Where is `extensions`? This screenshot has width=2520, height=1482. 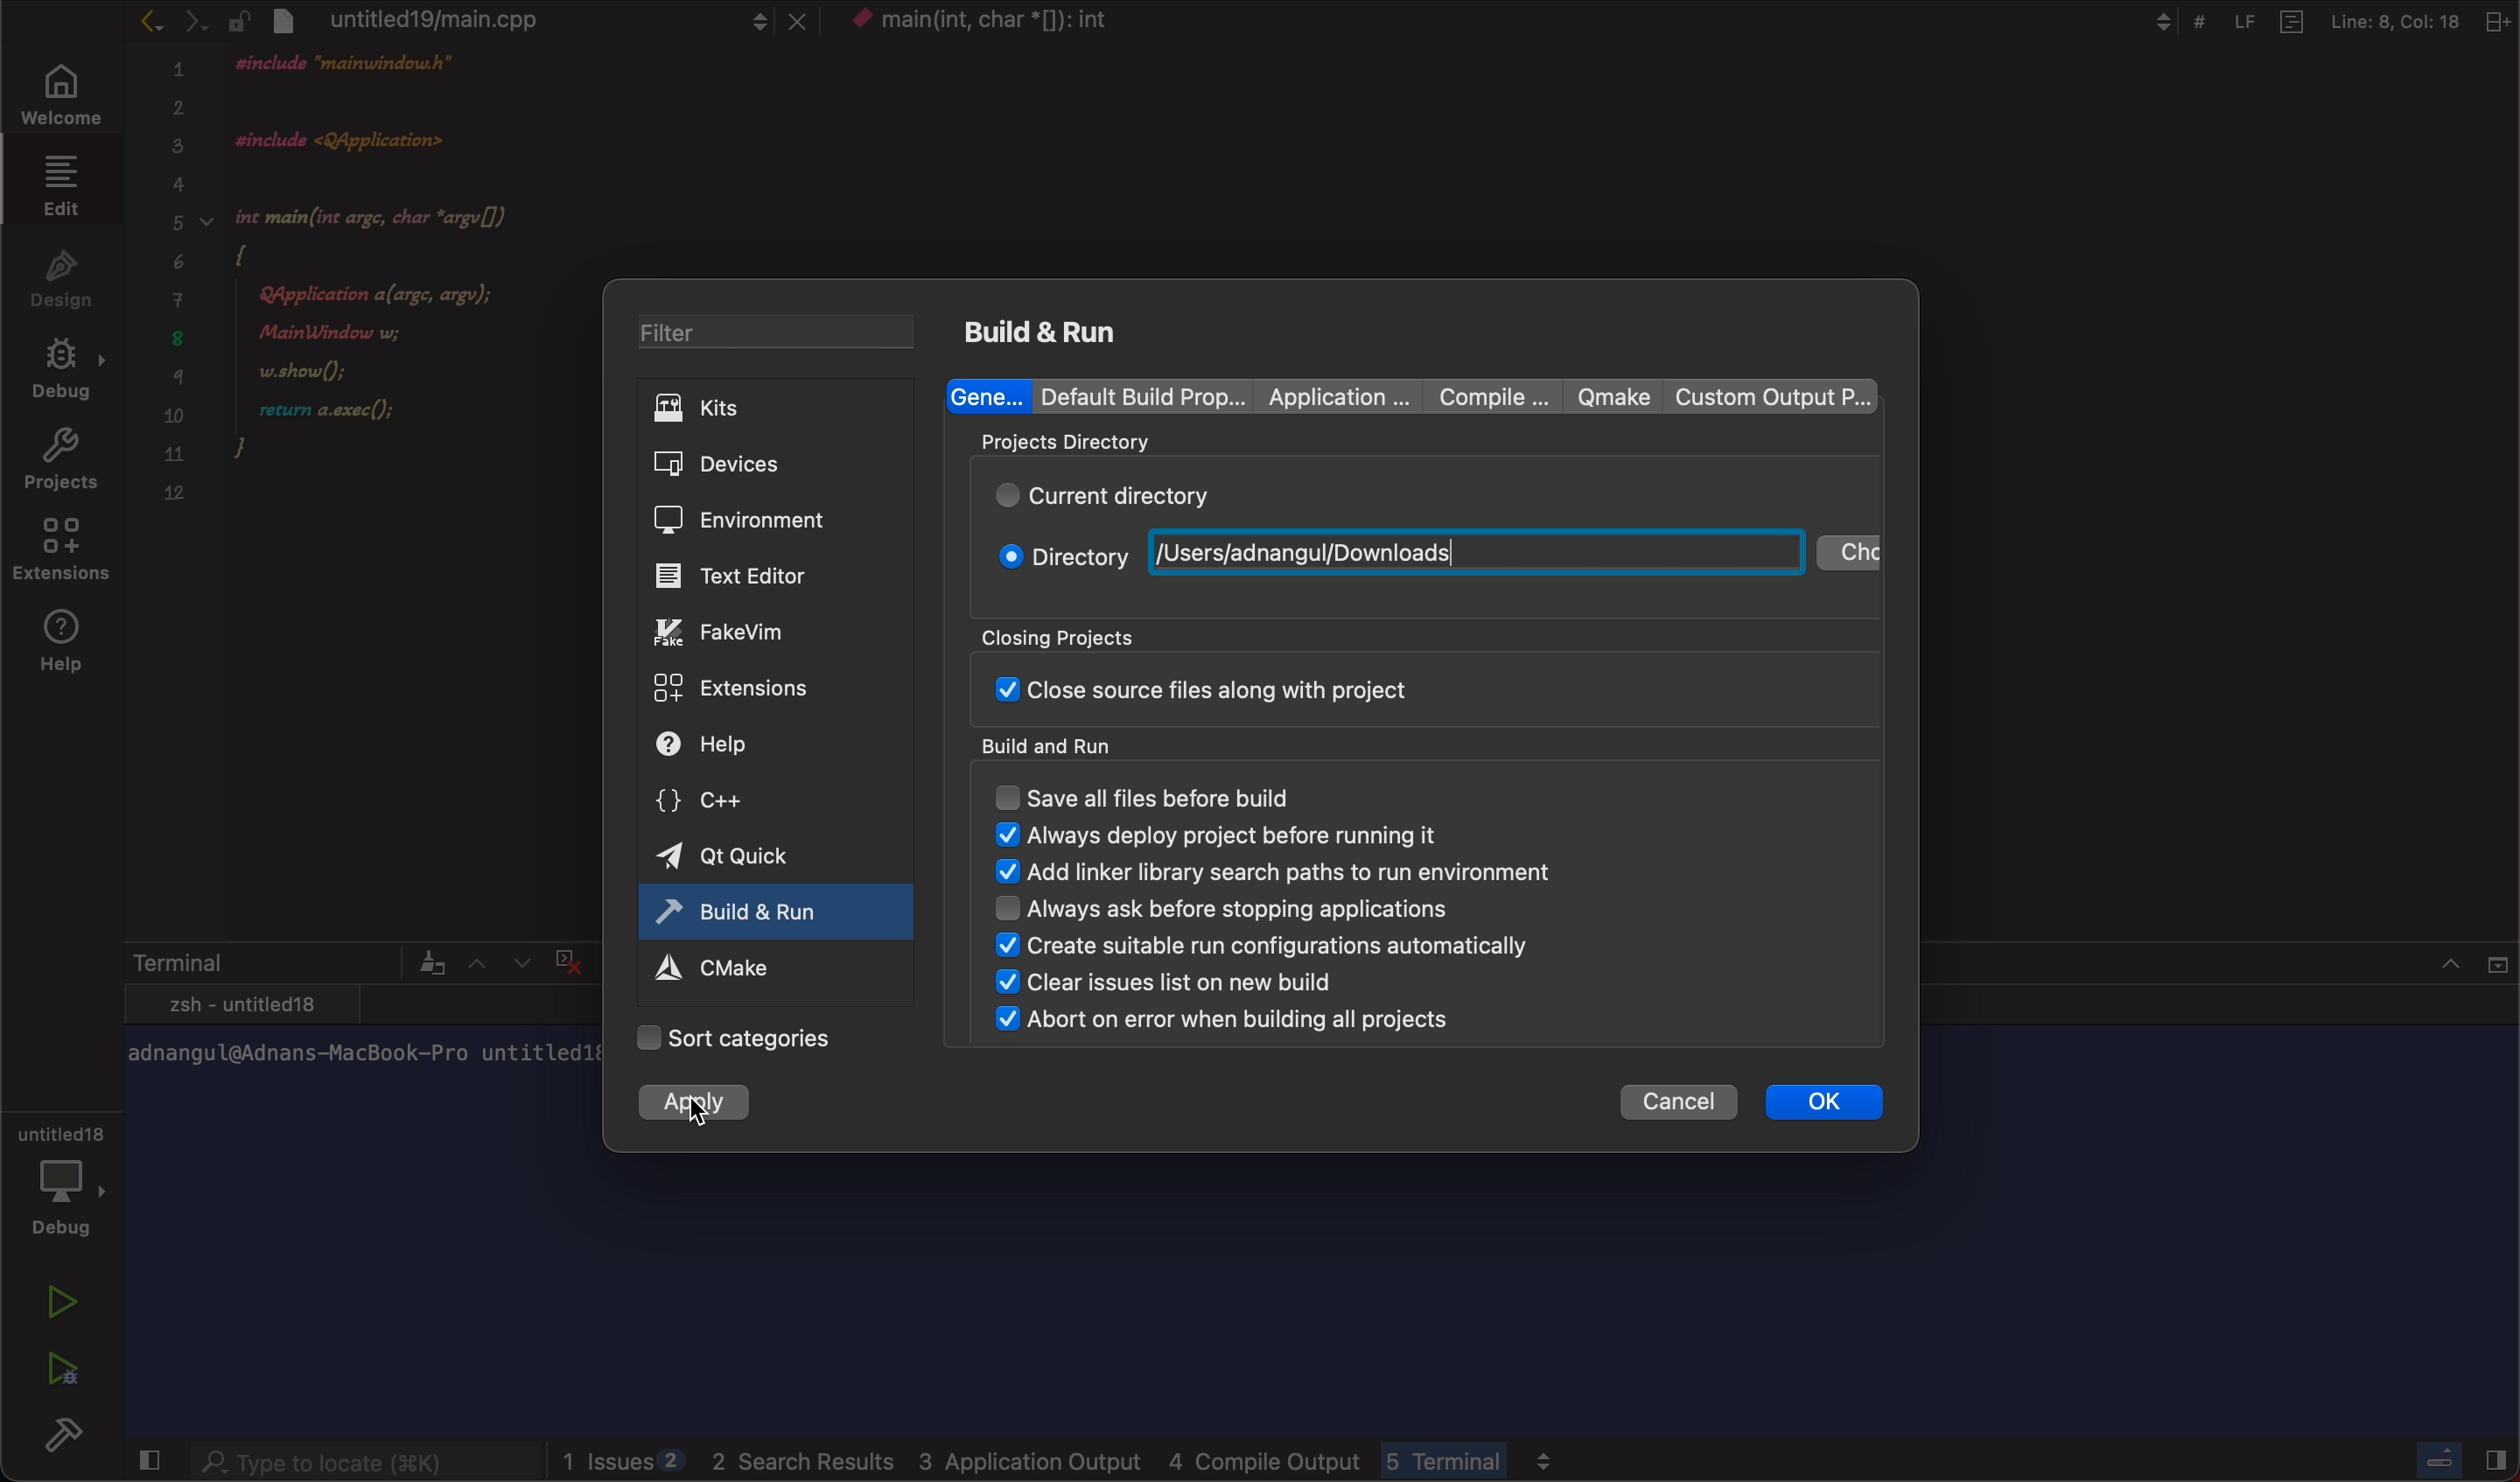
extensions is located at coordinates (739, 690).